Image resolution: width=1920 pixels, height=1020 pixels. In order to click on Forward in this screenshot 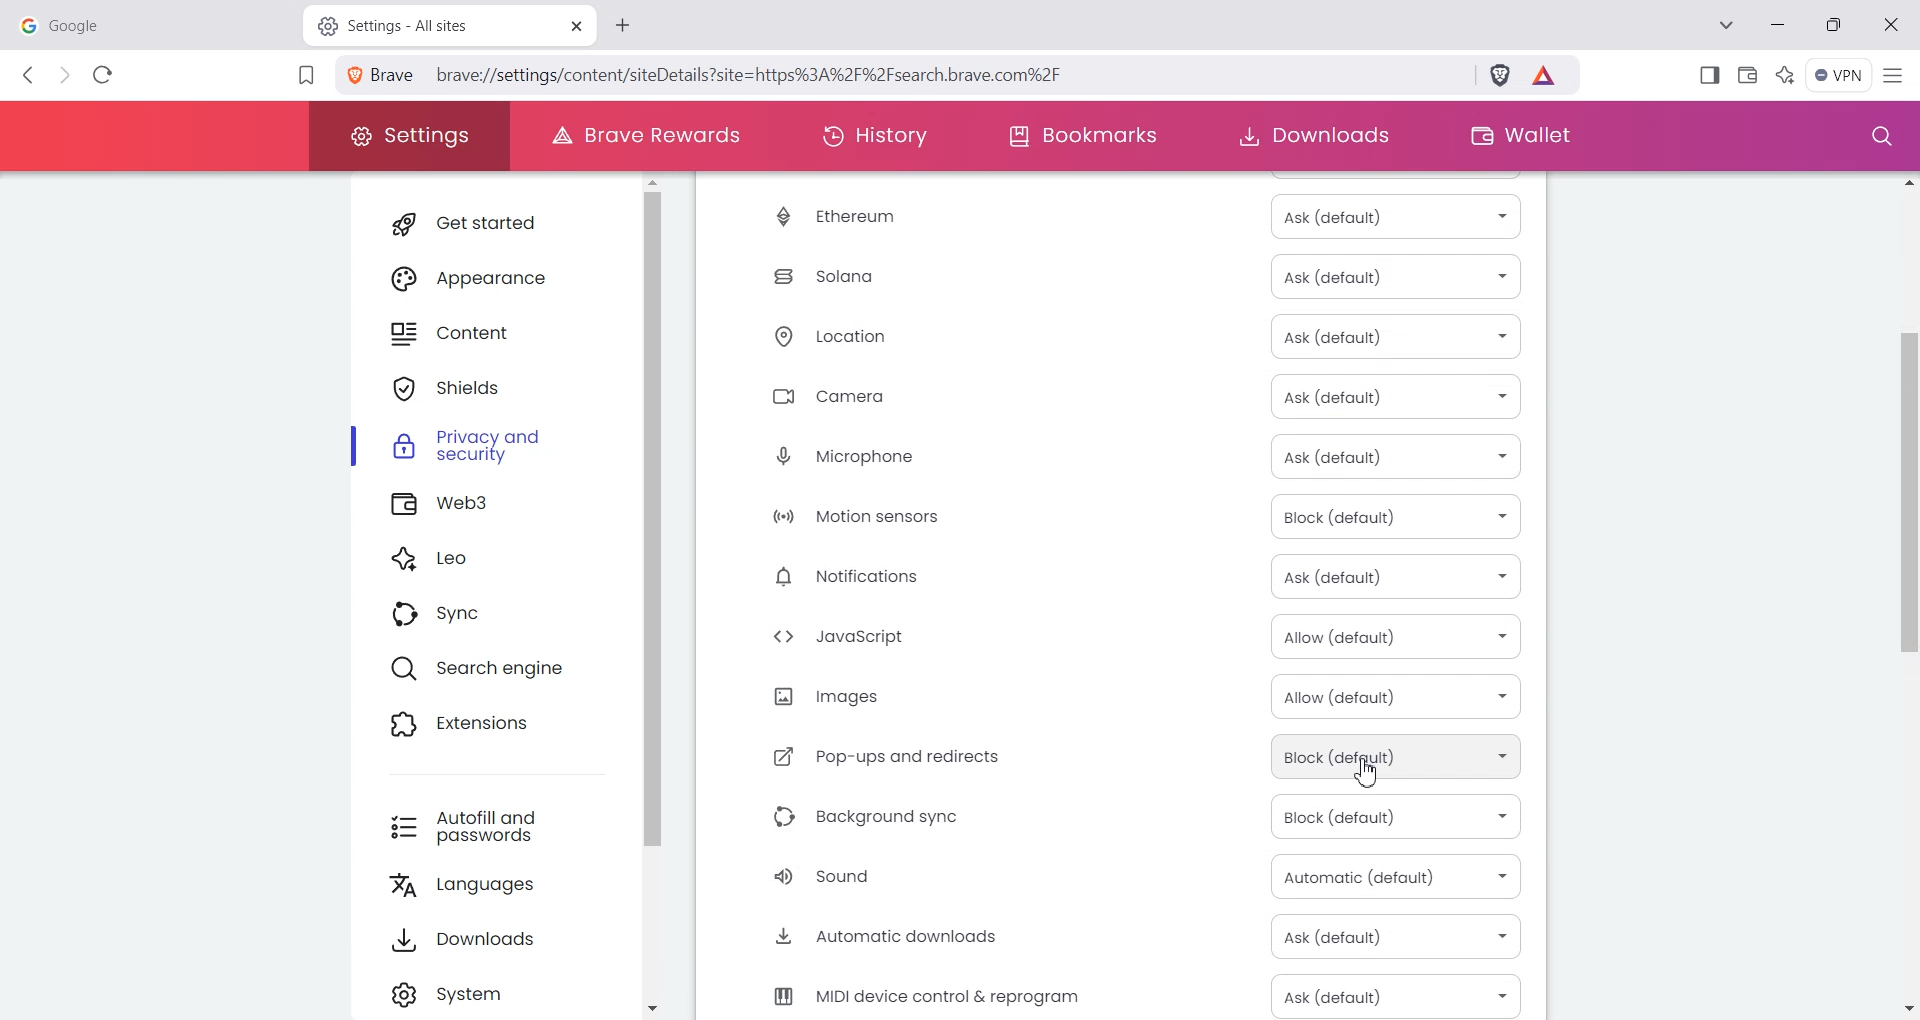, I will do `click(64, 76)`.